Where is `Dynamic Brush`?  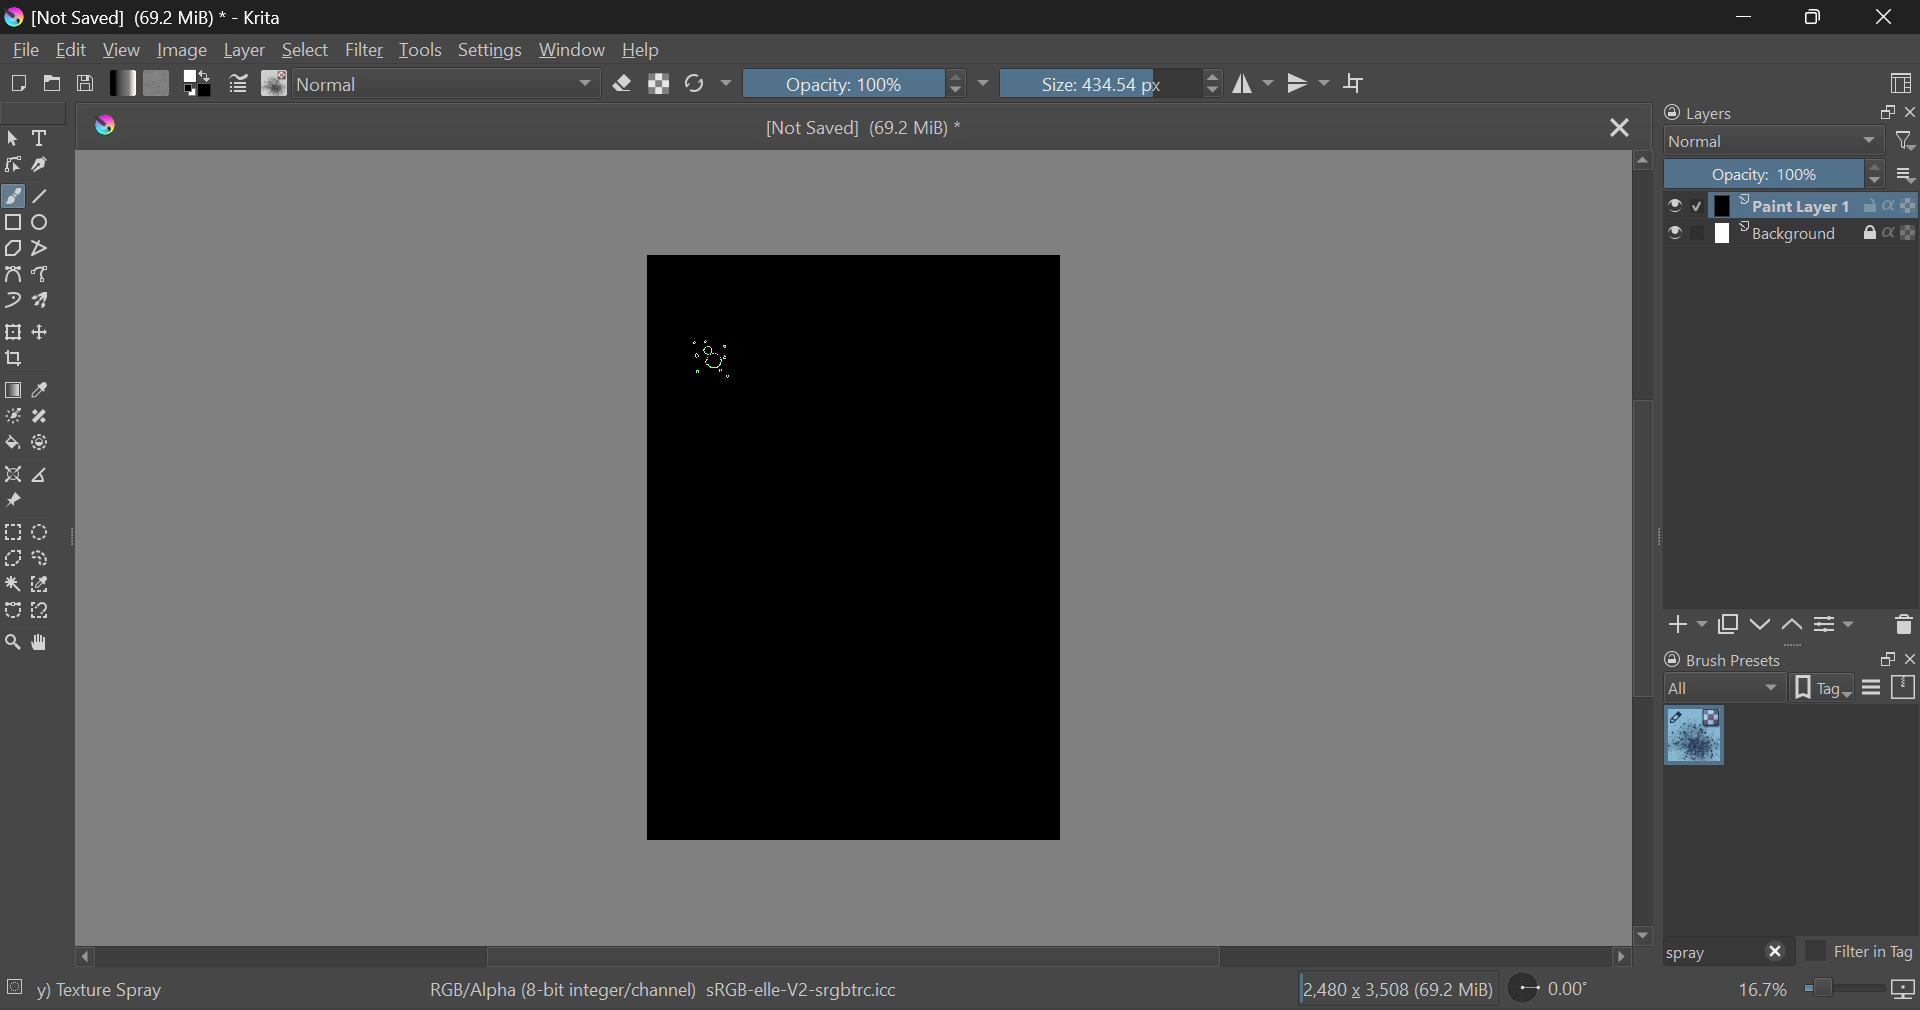 Dynamic Brush is located at coordinates (12, 299).